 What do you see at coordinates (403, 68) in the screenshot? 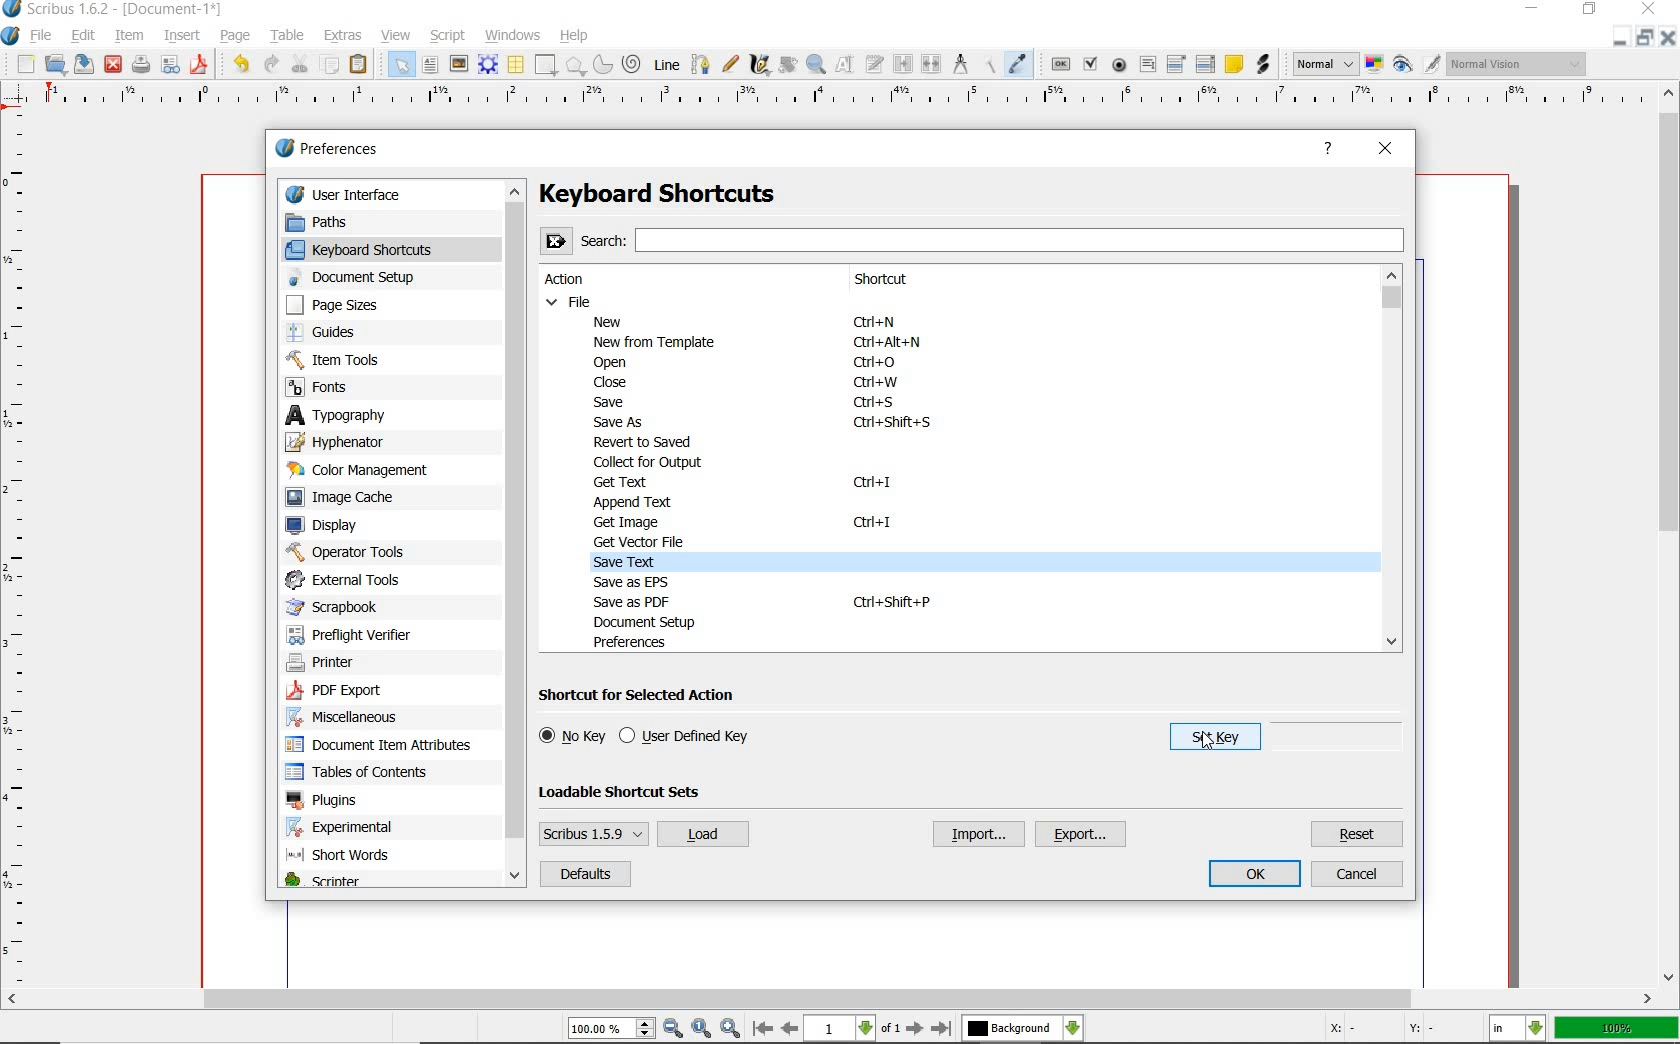
I see `select` at bounding box center [403, 68].